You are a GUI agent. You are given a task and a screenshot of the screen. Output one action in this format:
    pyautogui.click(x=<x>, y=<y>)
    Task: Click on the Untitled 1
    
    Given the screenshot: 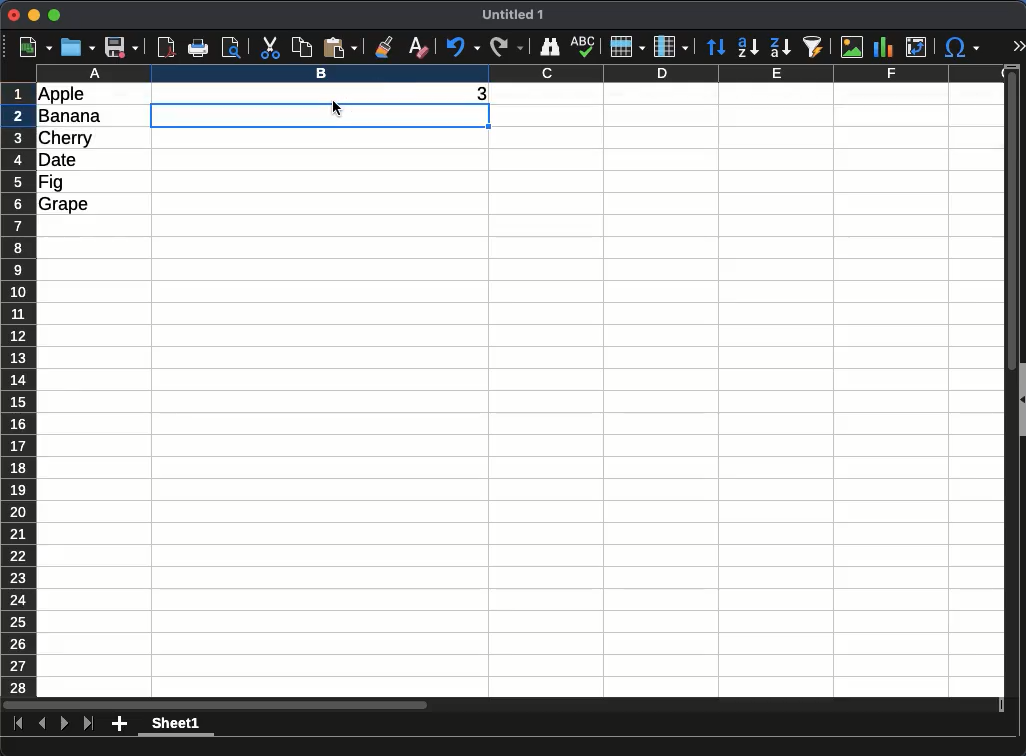 What is the action you would take?
    pyautogui.click(x=513, y=14)
    